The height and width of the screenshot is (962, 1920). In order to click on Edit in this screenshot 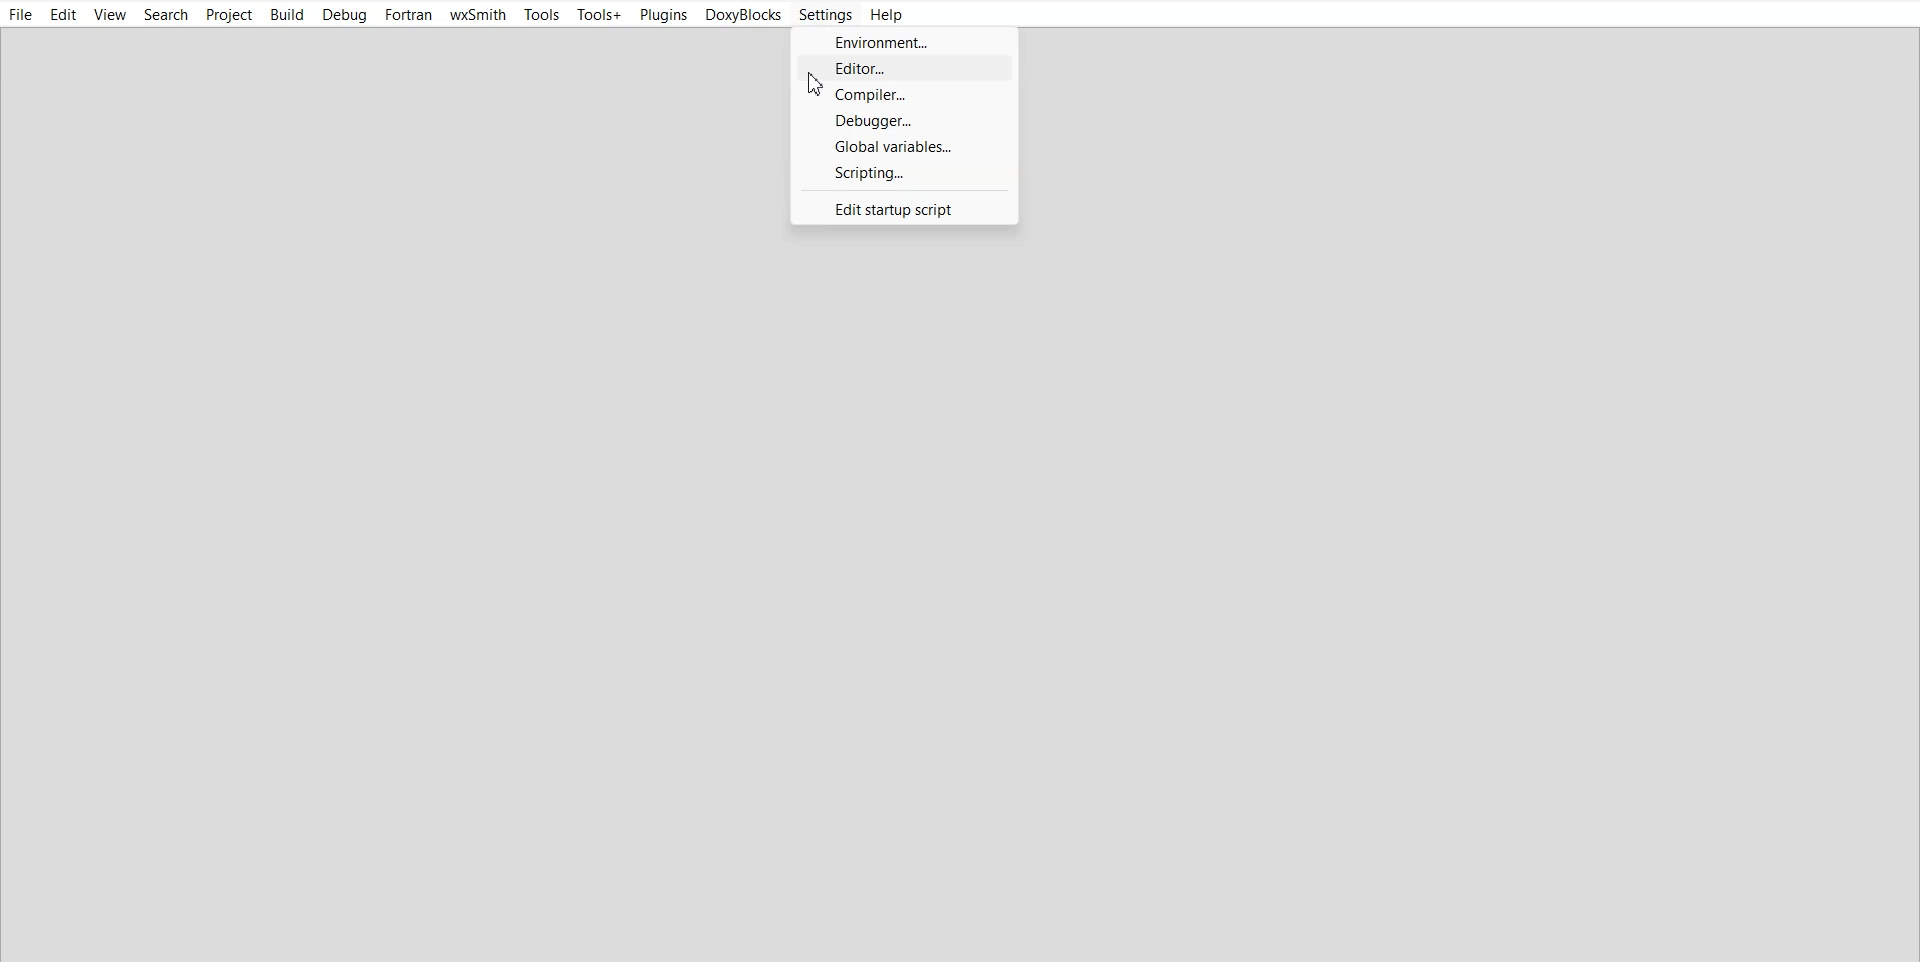, I will do `click(65, 15)`.